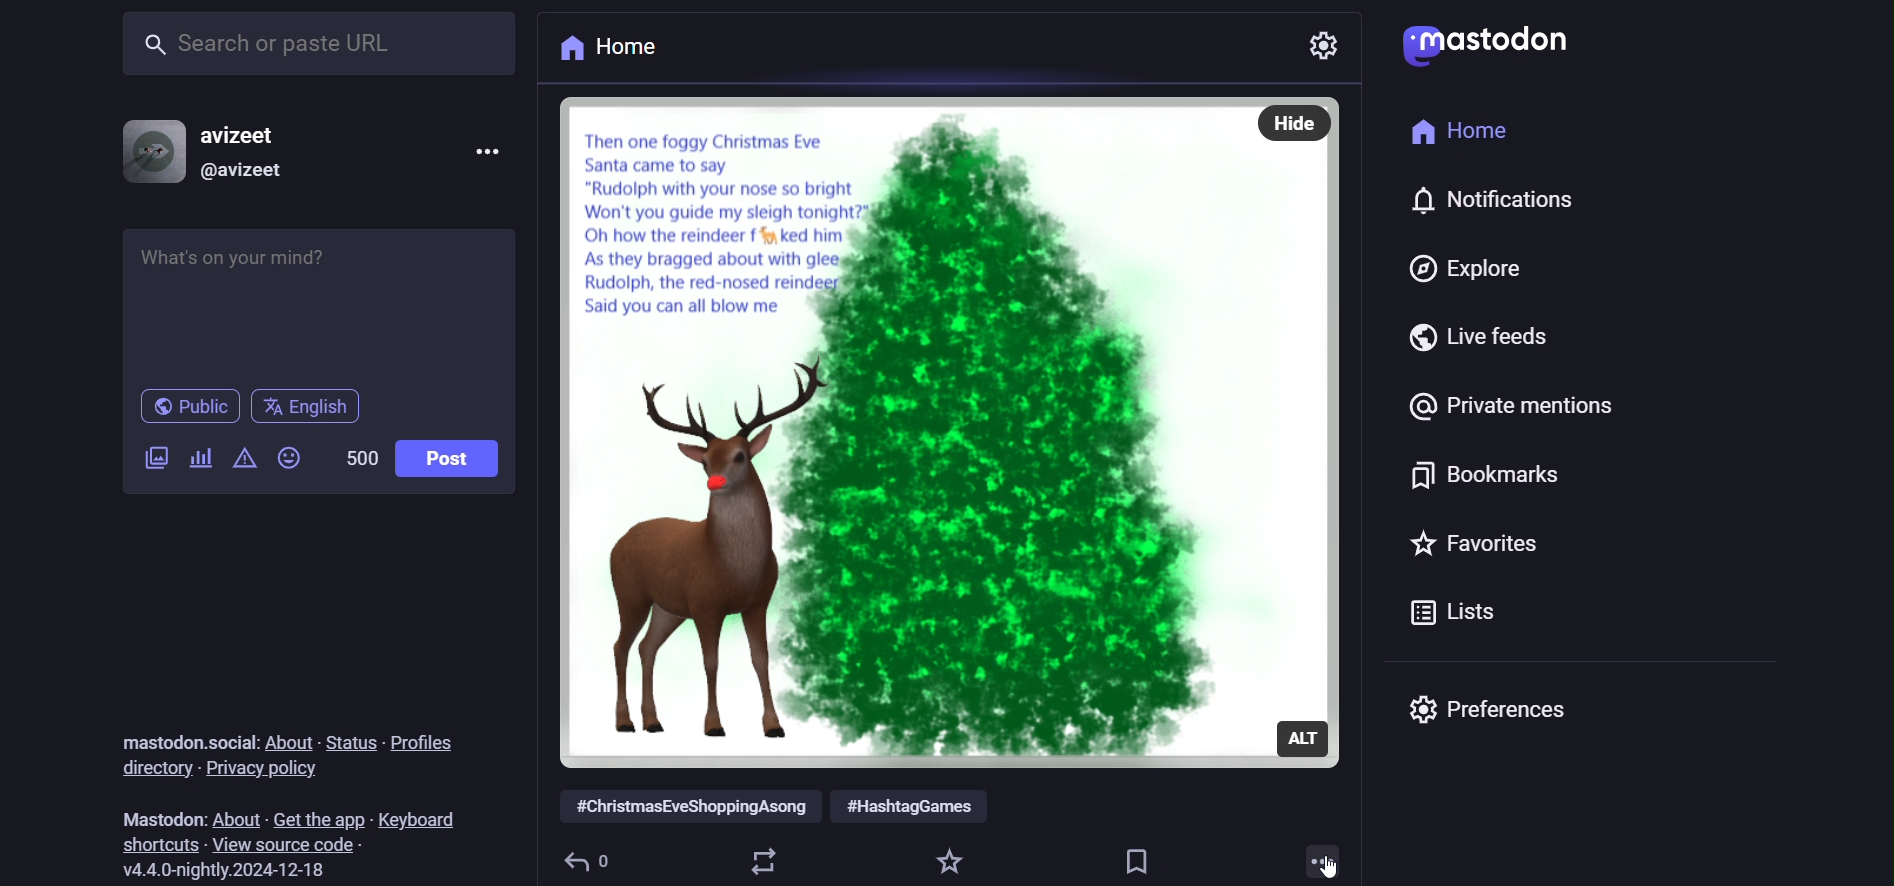  What do you see at coordinates (240, 172) in the screenshot?
I see `id` at bounding box center [240, 172].